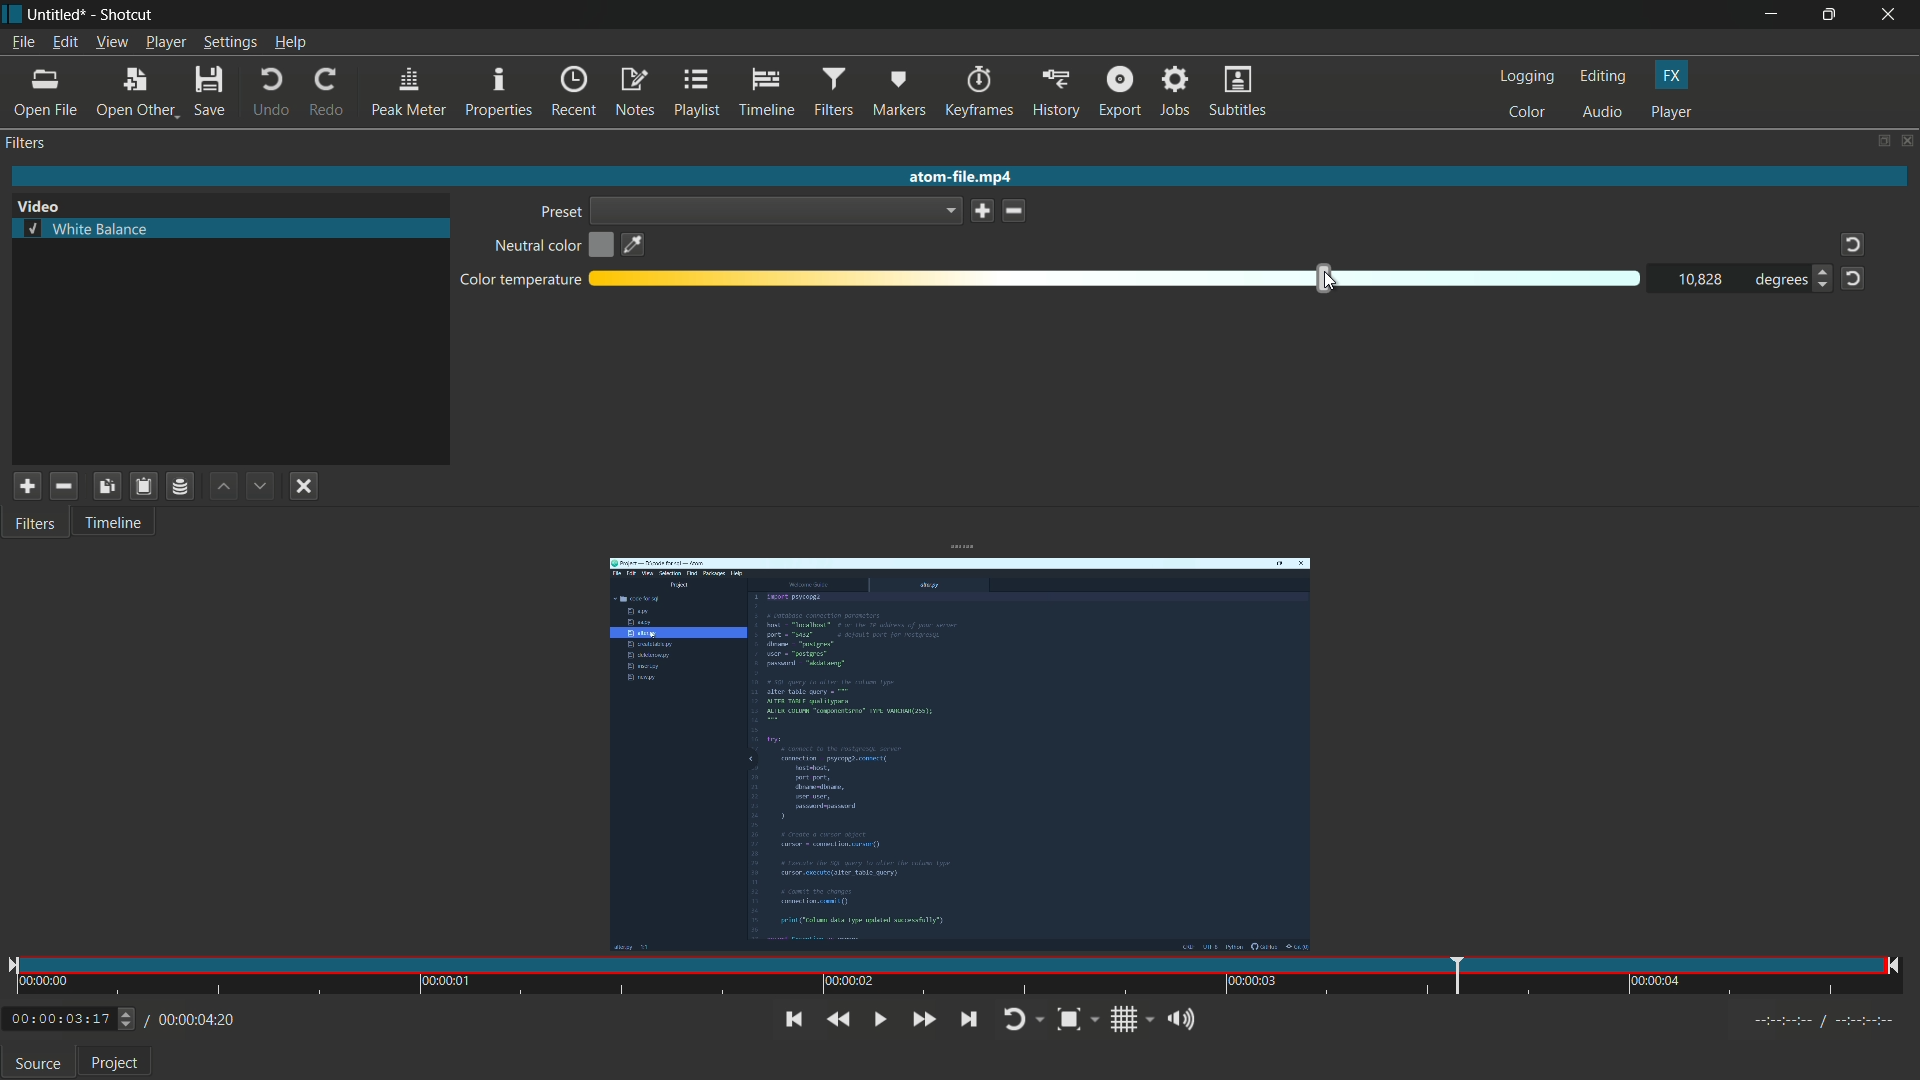 This screenshot has width=1920, height=1080. I want to click on time, so click(955, 978).